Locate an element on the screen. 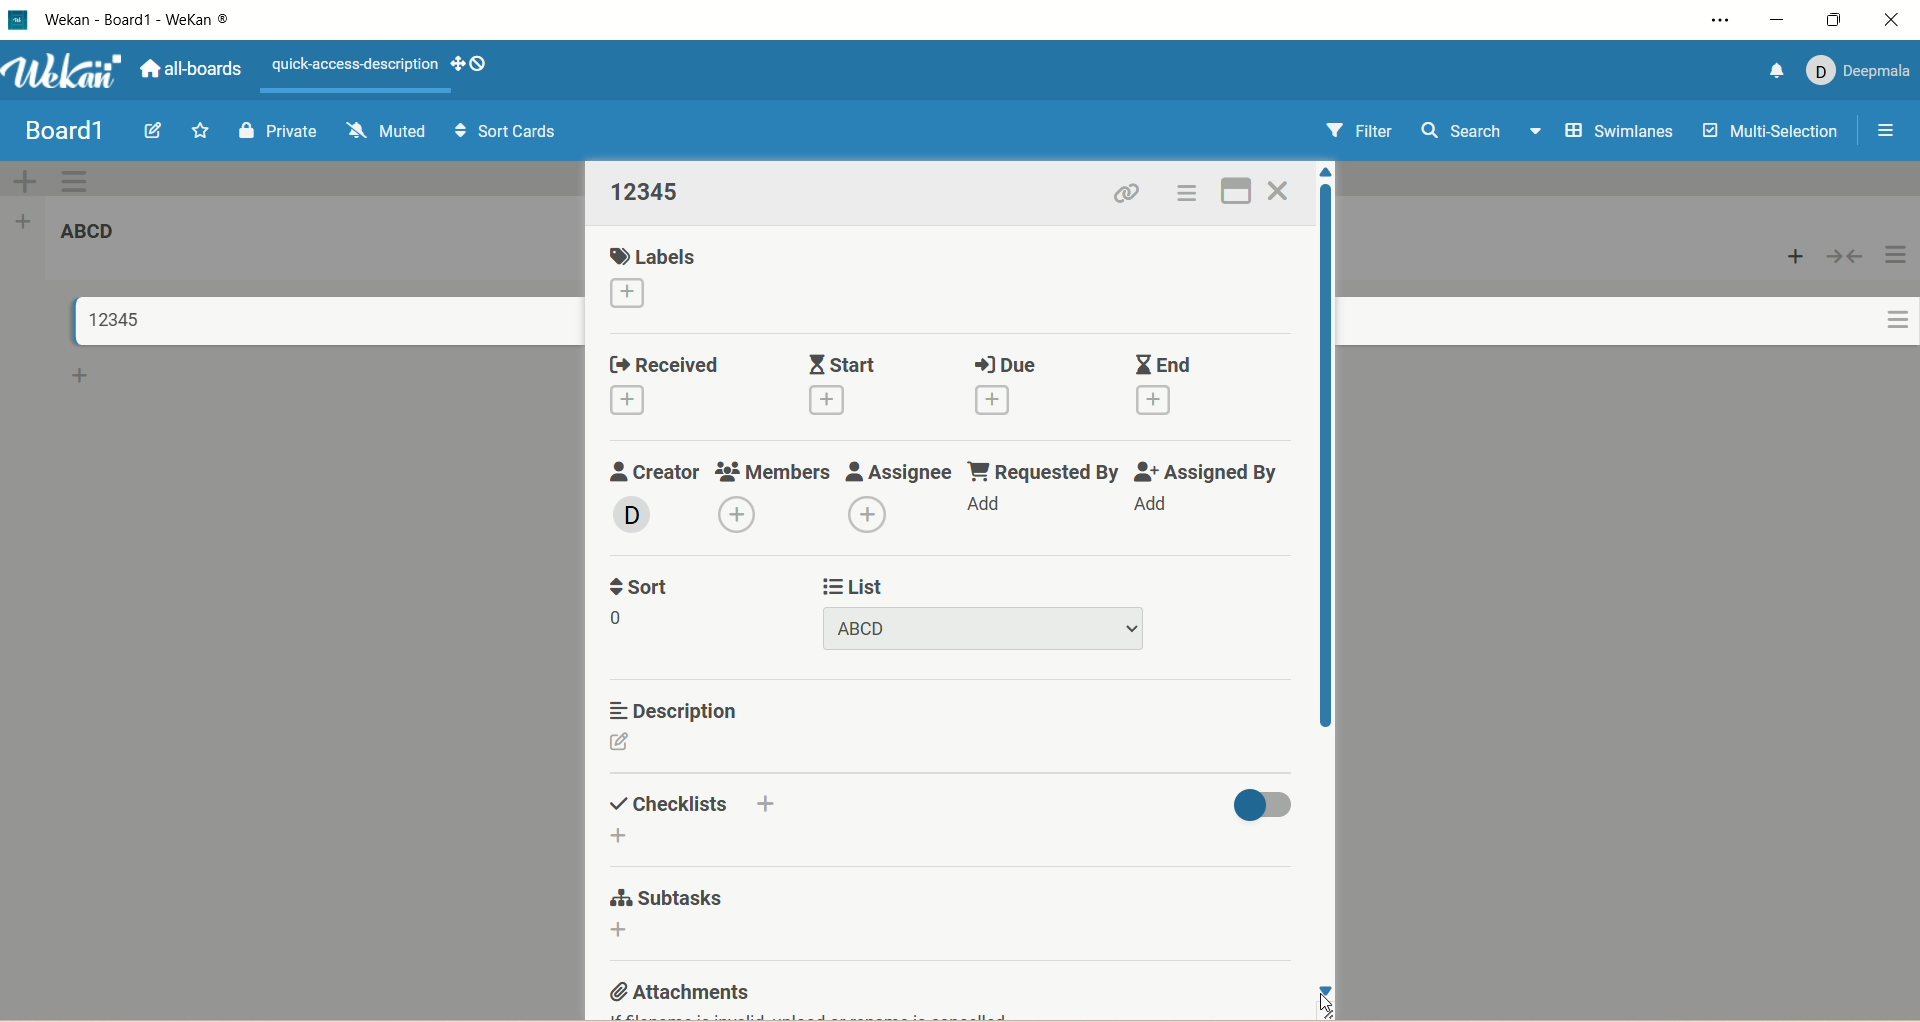  title is located at coordinates (63, 131).